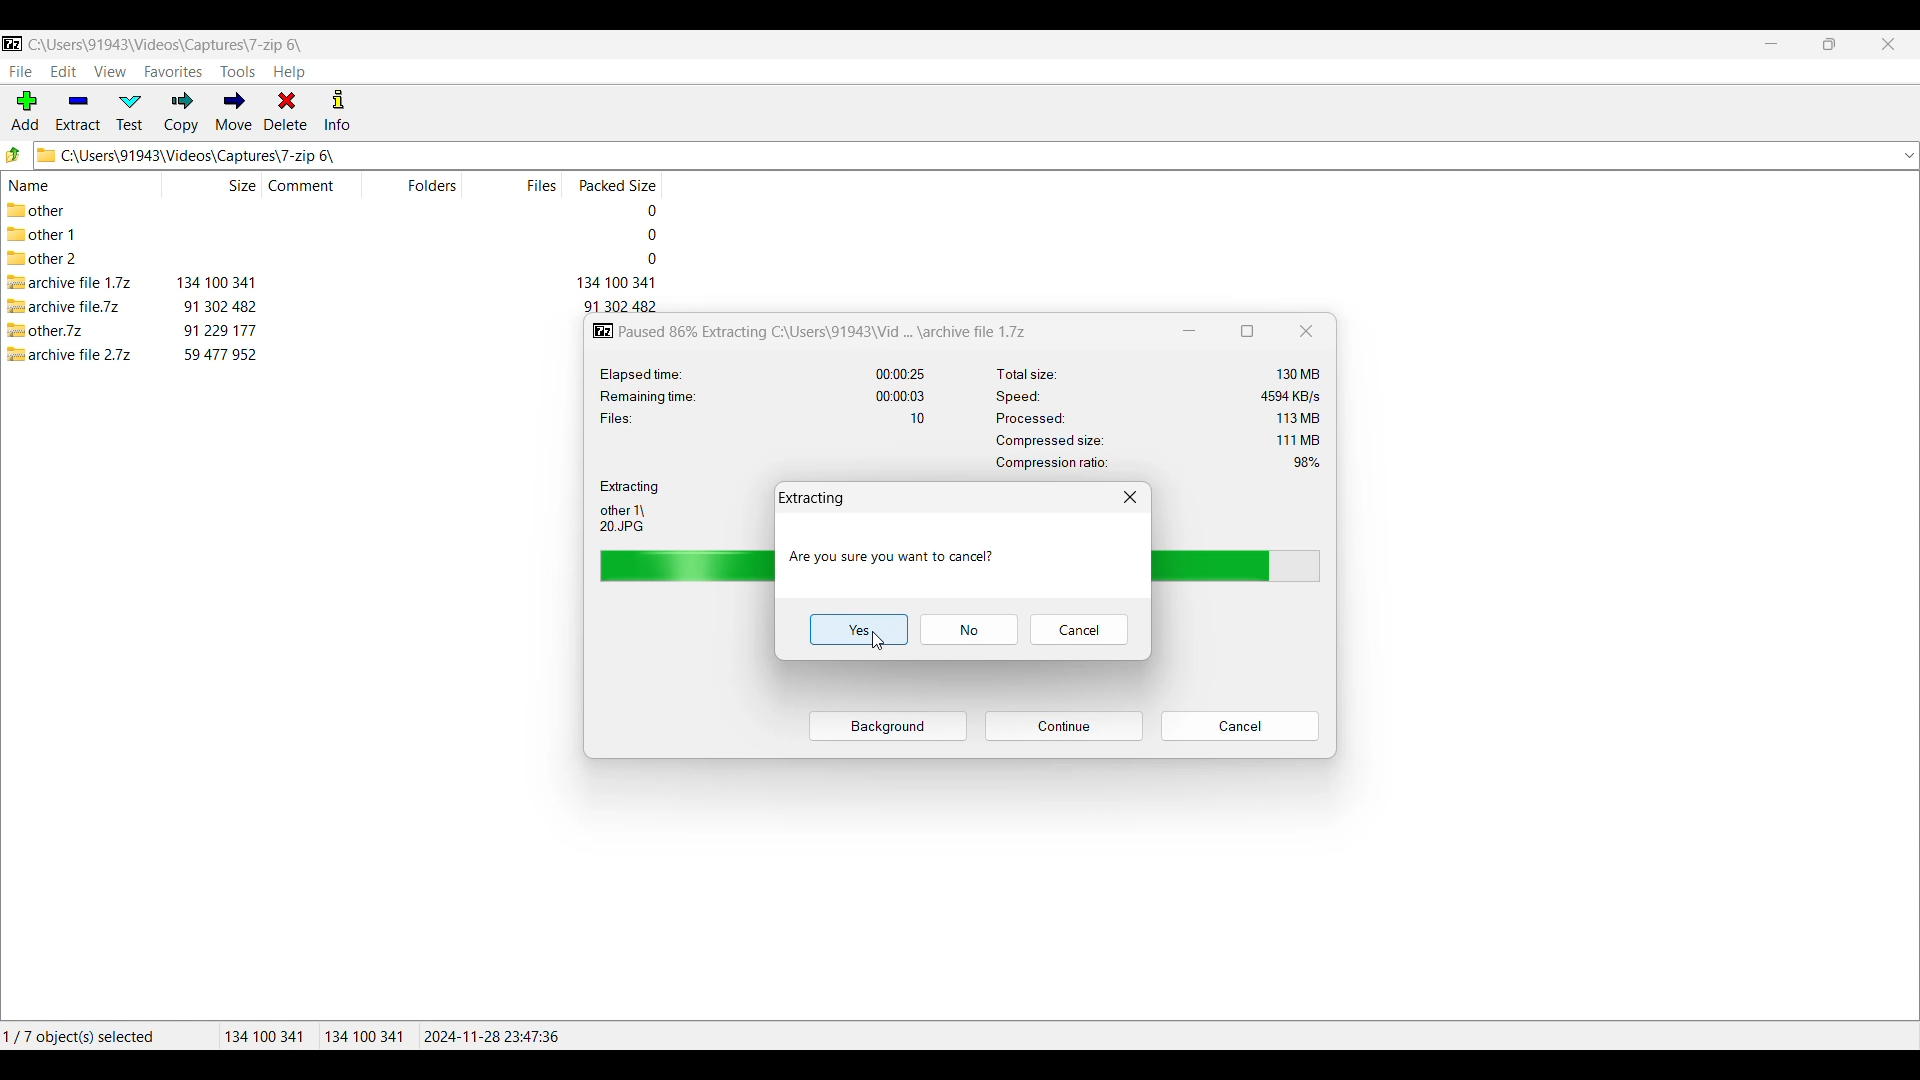  I want to click on Add, so click(25, 110).